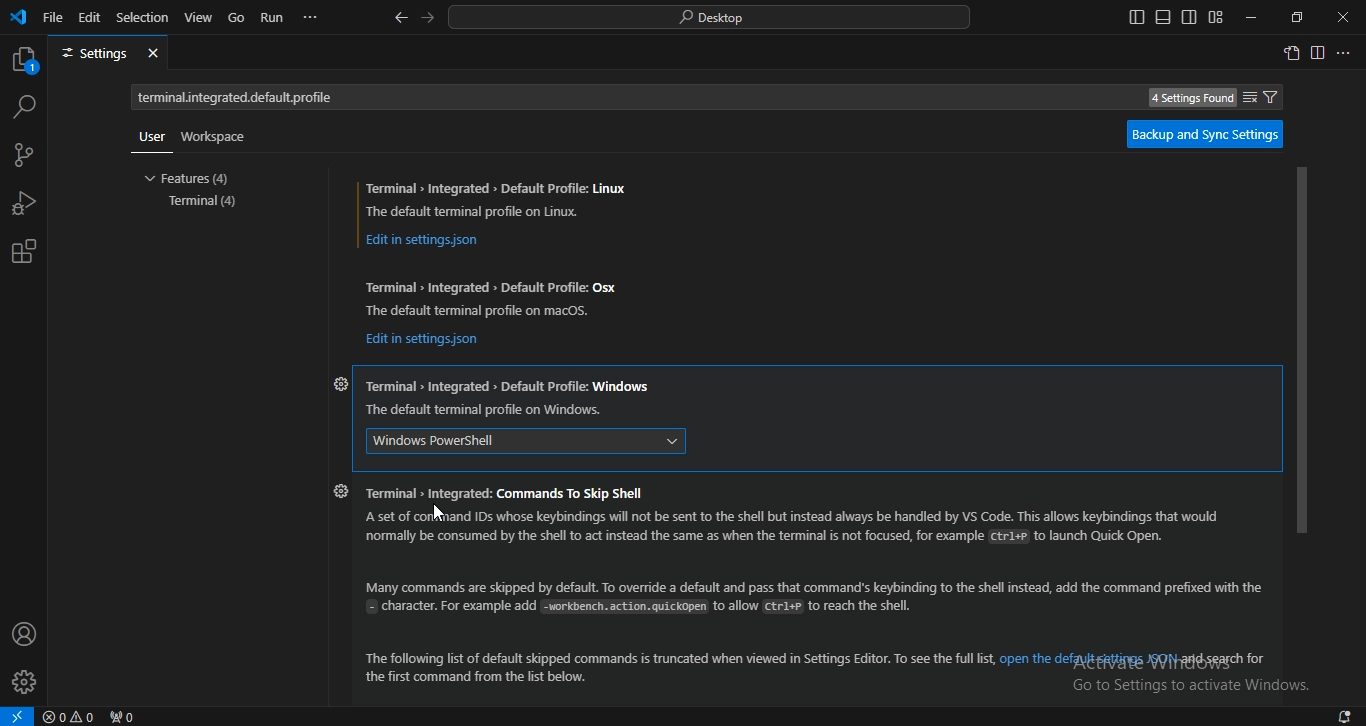  I want to click on scrollbar, so click(1302, 350).